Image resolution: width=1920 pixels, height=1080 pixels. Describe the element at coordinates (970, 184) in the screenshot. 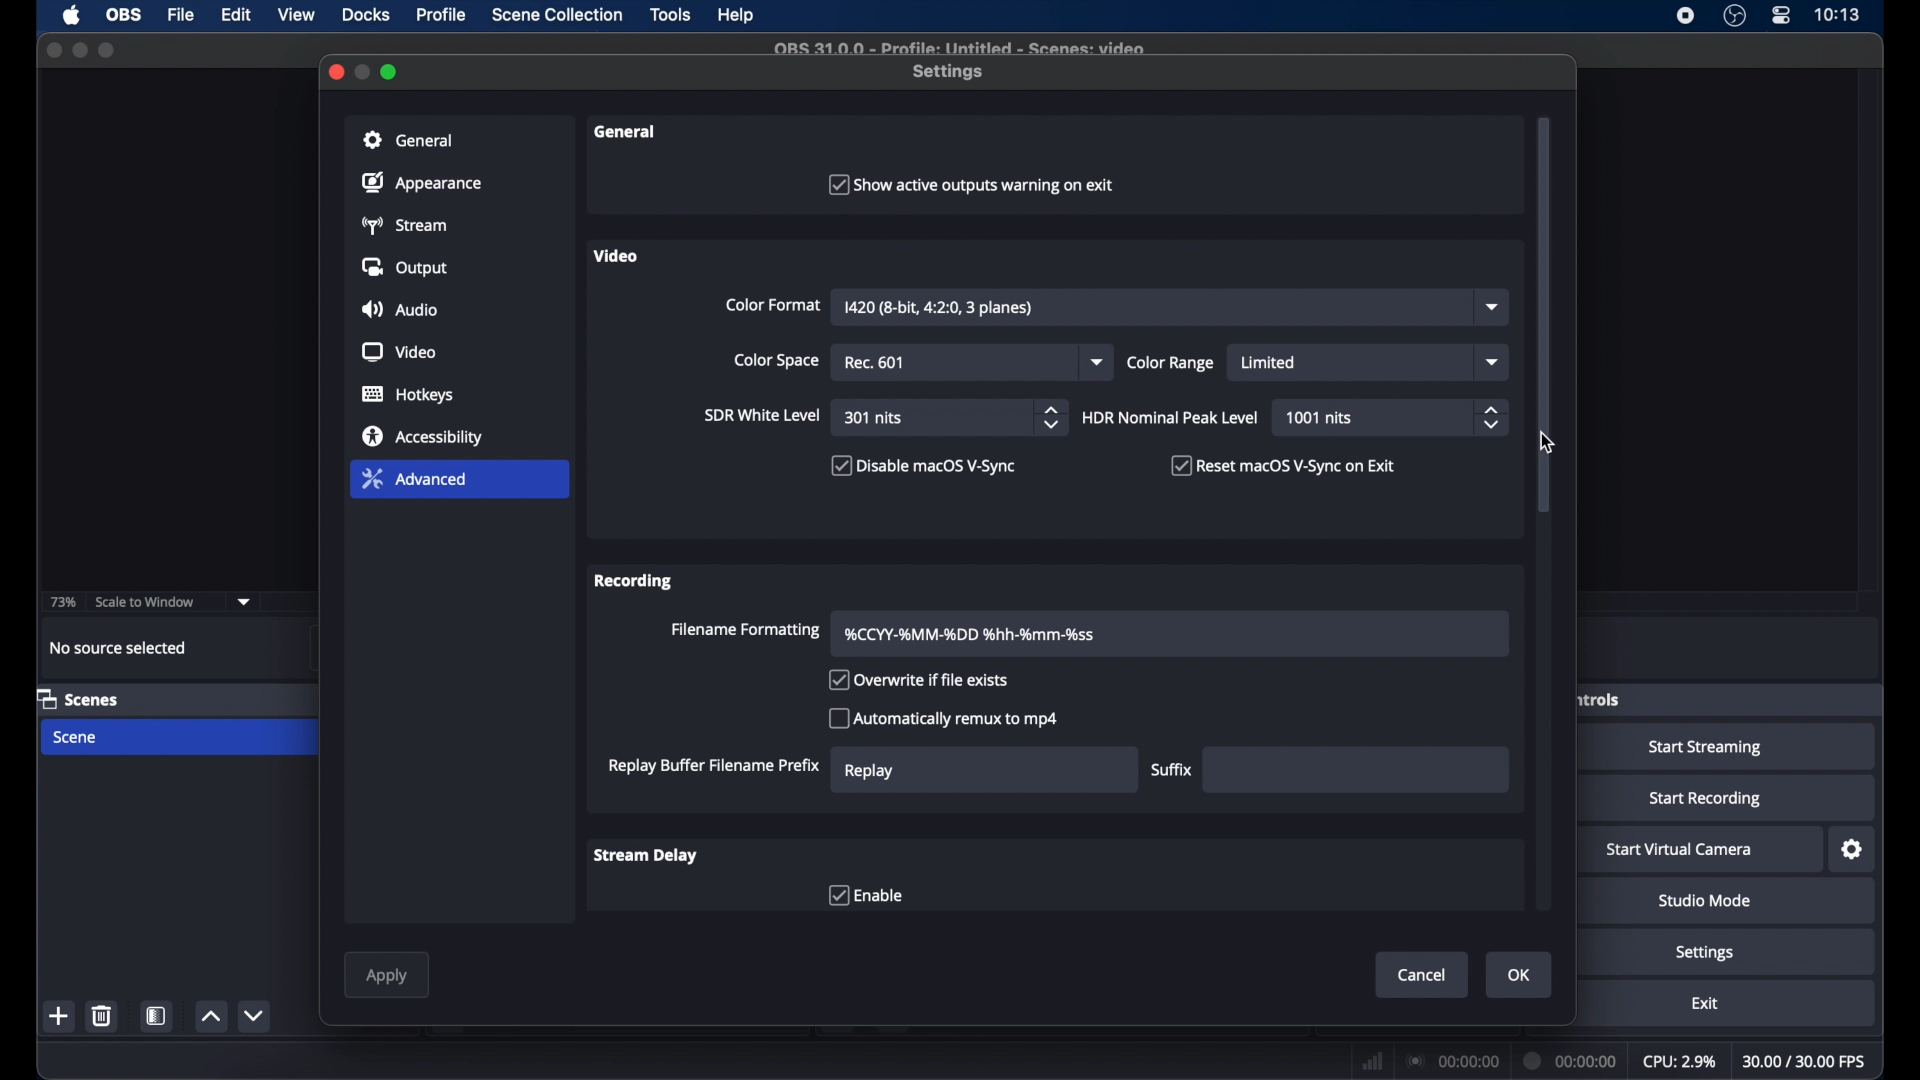

I see `checkbox` at that location.